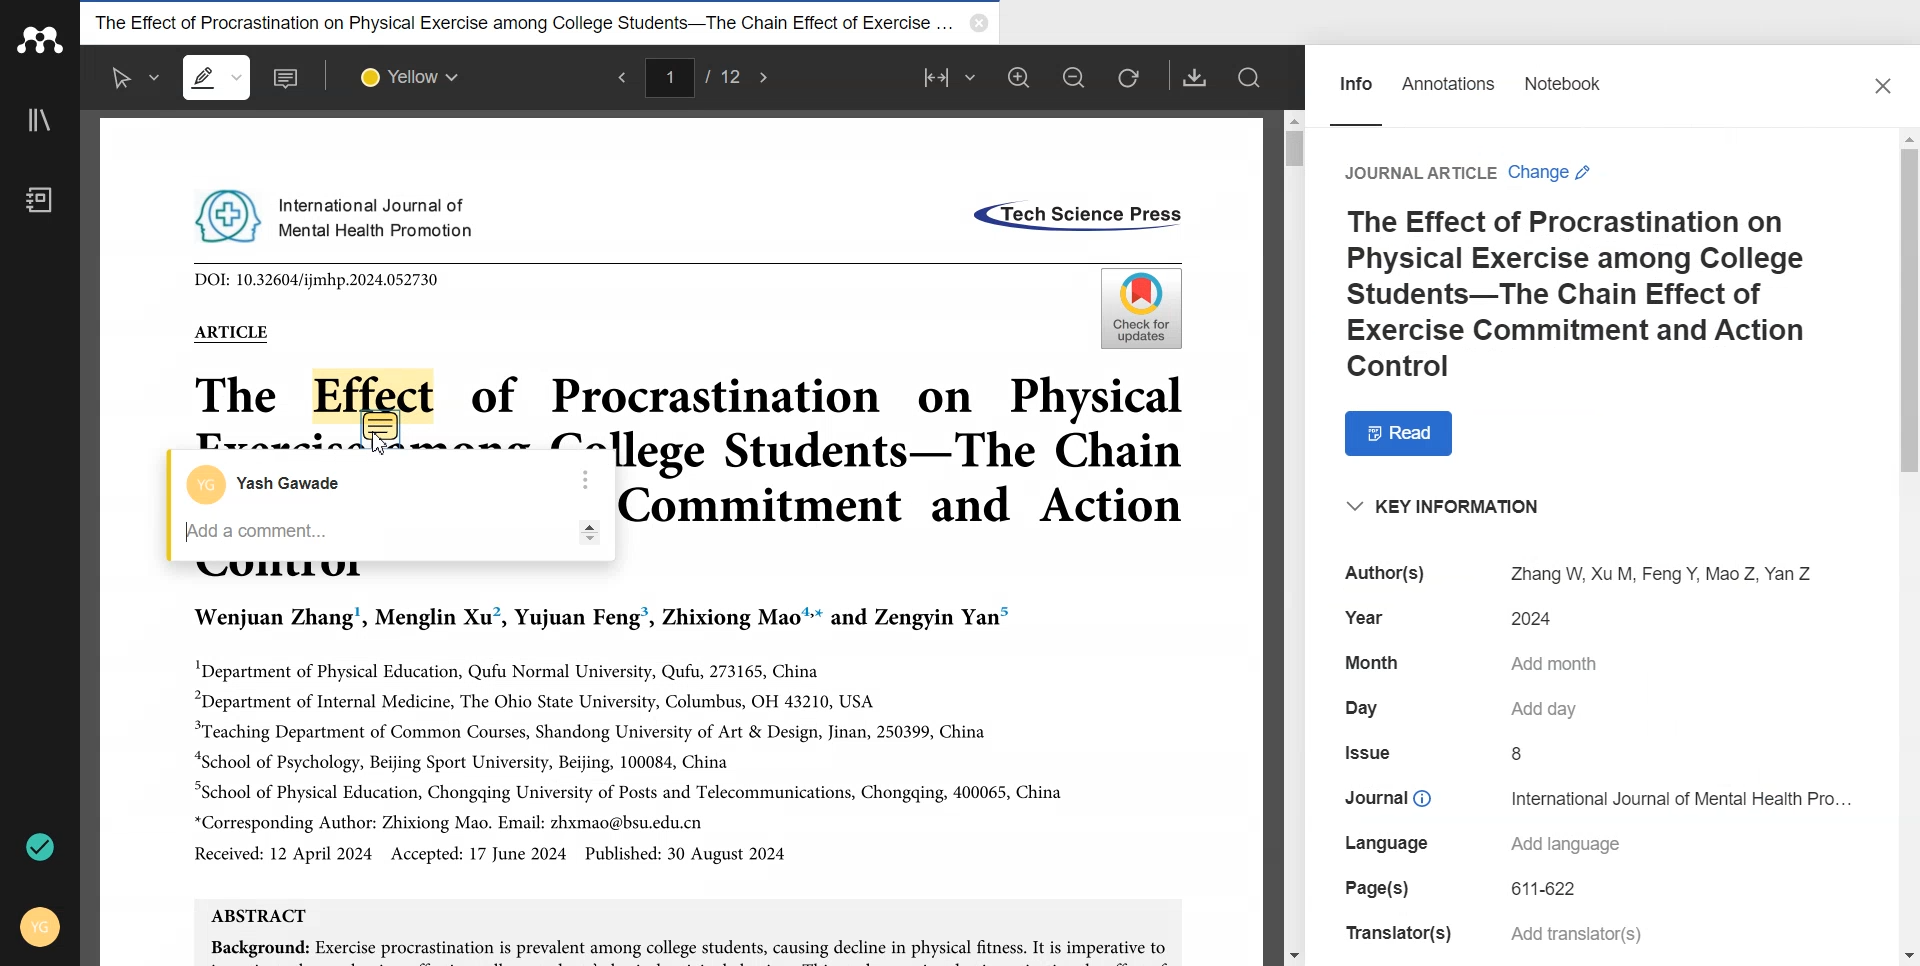 The image size is (1920, 966). What do you see at coordinates (629, 759) in the screenshot?
I see `"Department of Physical Education, Qufu Normal University, Qufu, 273165, China

“Department of Internal Medicine, The Ohio State University, Columbus, OH 43210, USA

“Teaching Department of Common Courses, Shandong University of Art & Design, Jinan, 250399, China

“School of Psychology, Beijing Sport University, Beijing, 100084, China

“School of Physical Education, Chongqing University of Posts and Telecommunications, Chongqing, 400065, China
*Corresponding Author: Zhixiong Mao. Email: zhxmao@bsu.edu.cn

Received: 12 April 2024 Accepted: 17 June 2024 Published: 30 August 2024` at bounding box center [629, 759].